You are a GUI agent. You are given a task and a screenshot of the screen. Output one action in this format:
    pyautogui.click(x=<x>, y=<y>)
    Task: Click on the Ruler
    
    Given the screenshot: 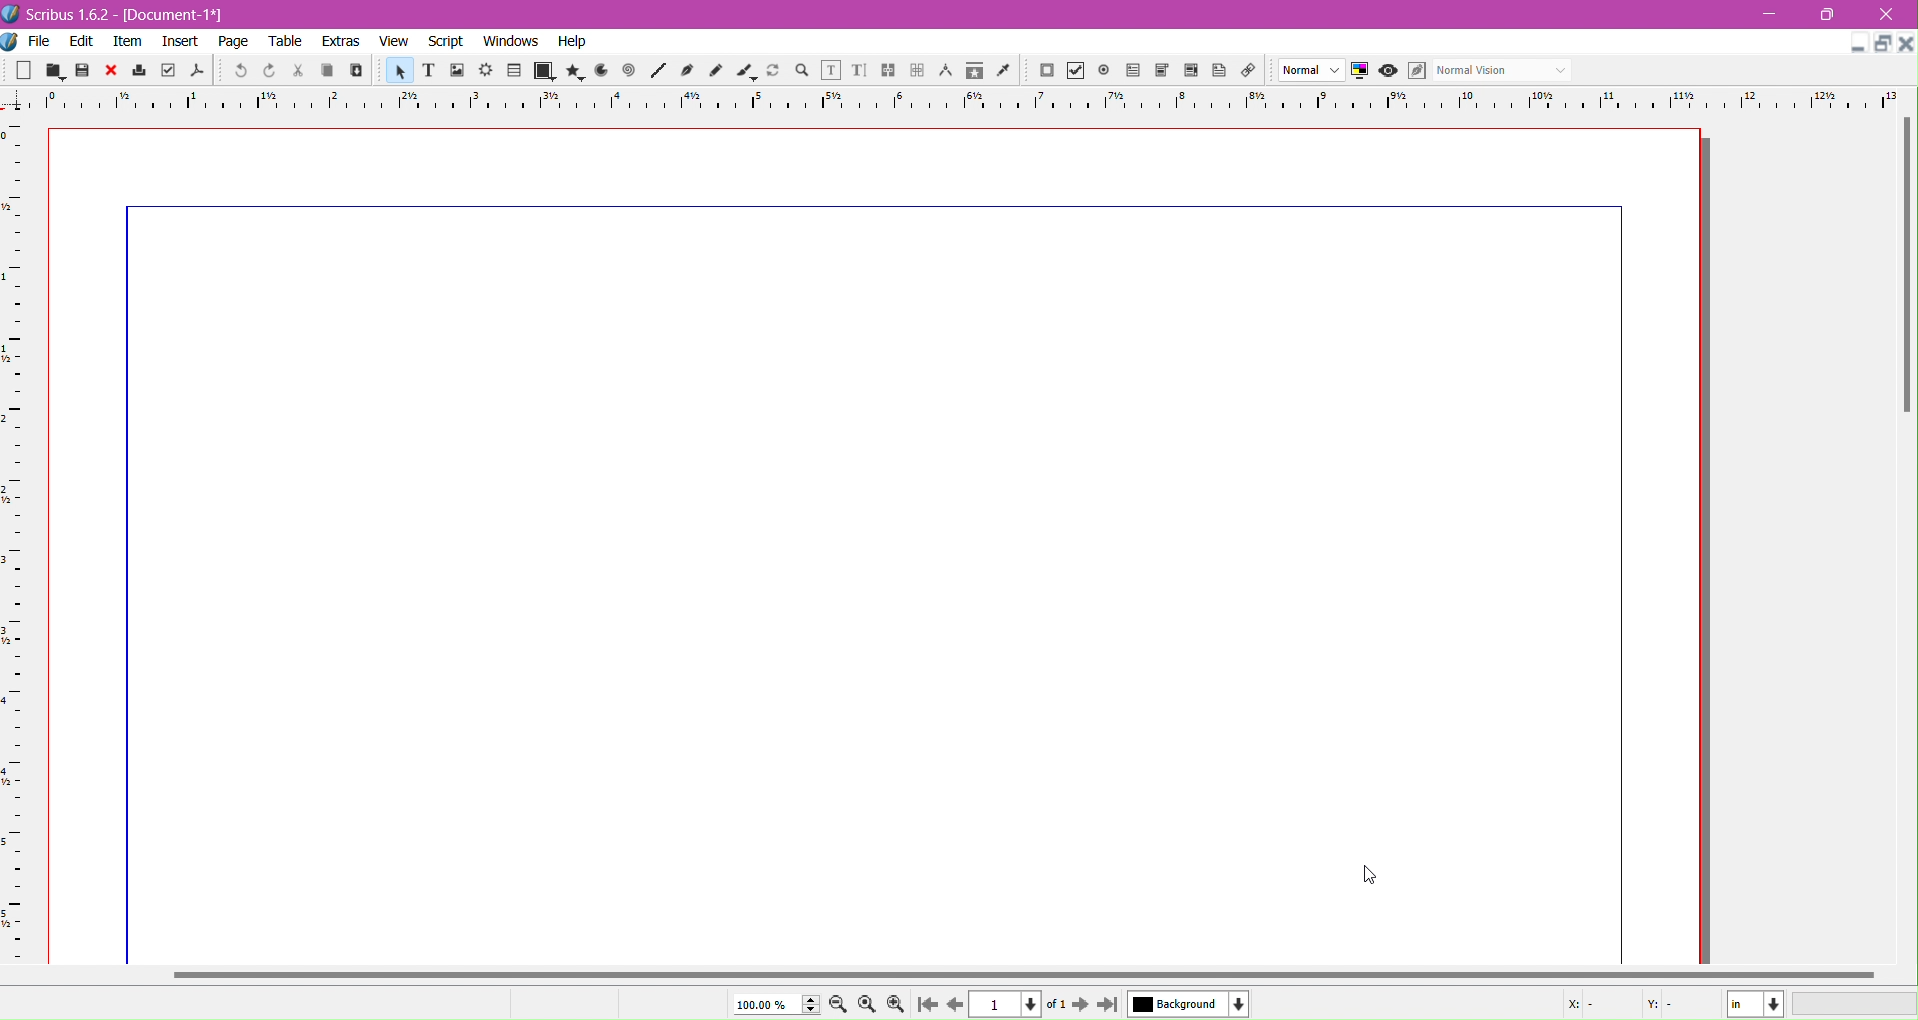 What is the action you would take?
    pyautogui.click(x=14, y=540)
    